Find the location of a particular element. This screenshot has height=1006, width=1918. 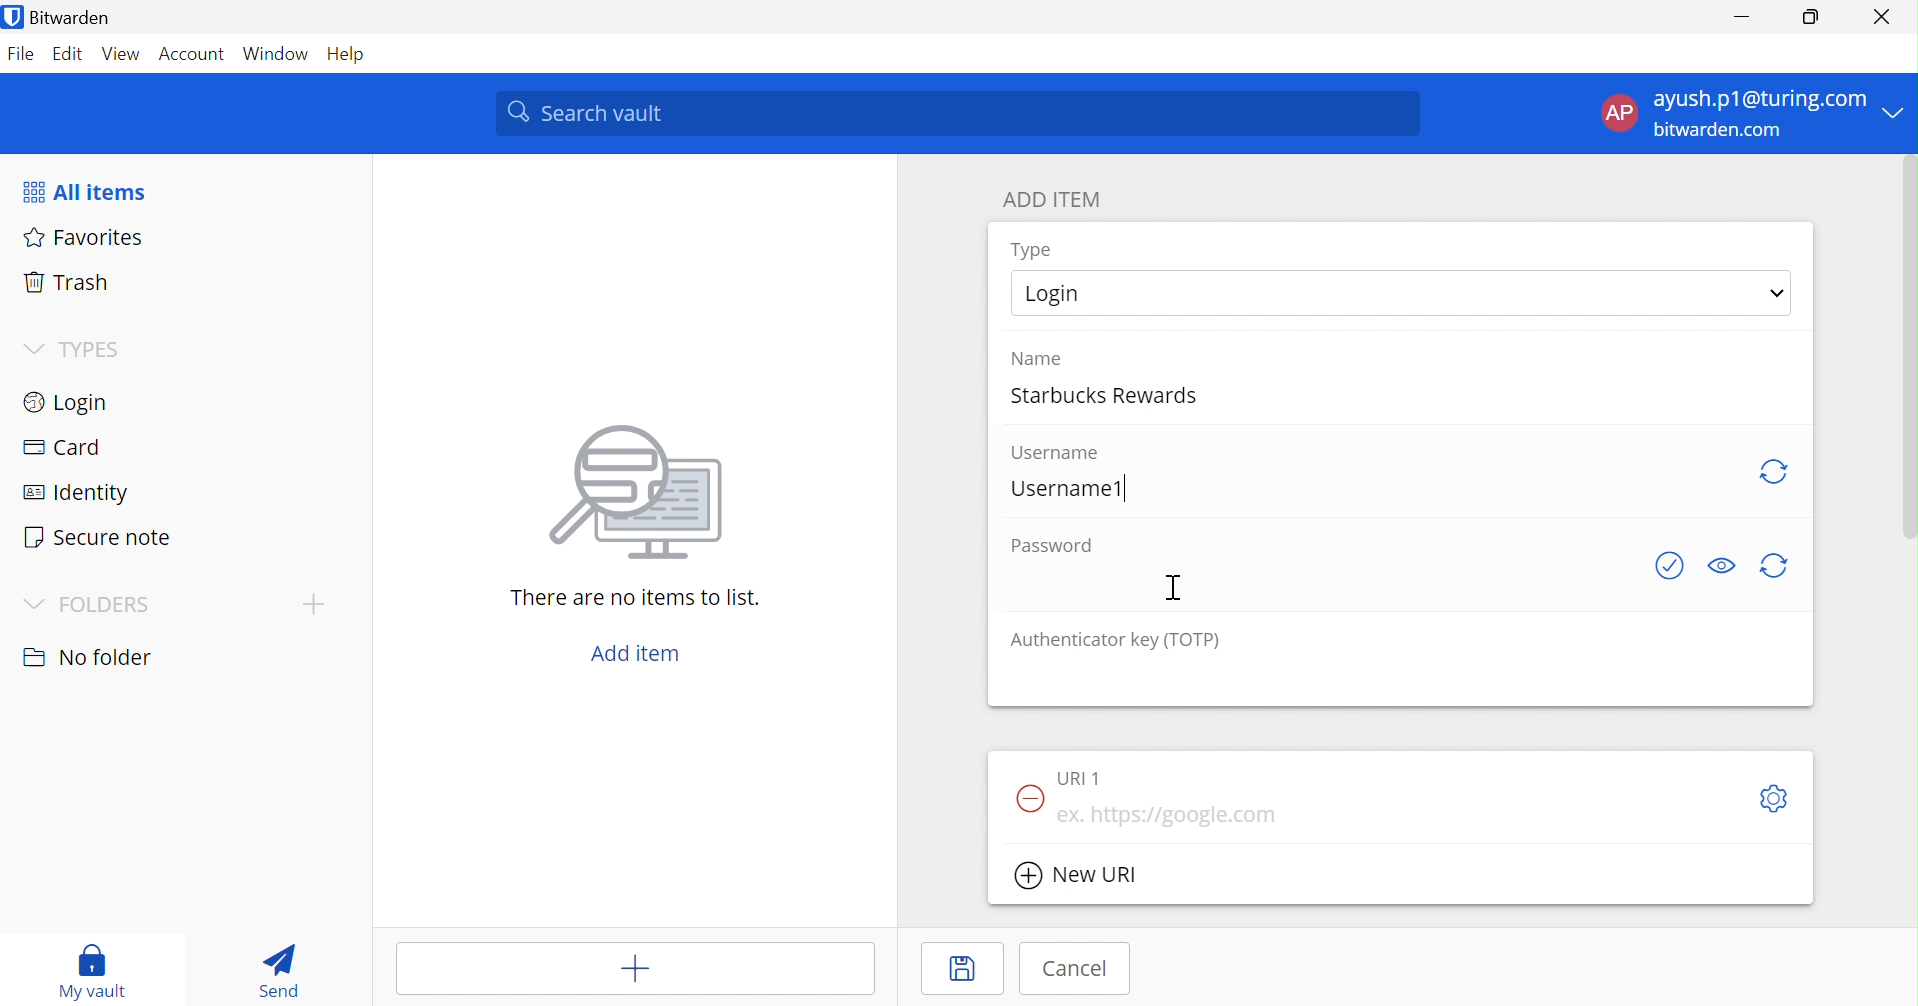

Card is located at coordinates (64, 447).